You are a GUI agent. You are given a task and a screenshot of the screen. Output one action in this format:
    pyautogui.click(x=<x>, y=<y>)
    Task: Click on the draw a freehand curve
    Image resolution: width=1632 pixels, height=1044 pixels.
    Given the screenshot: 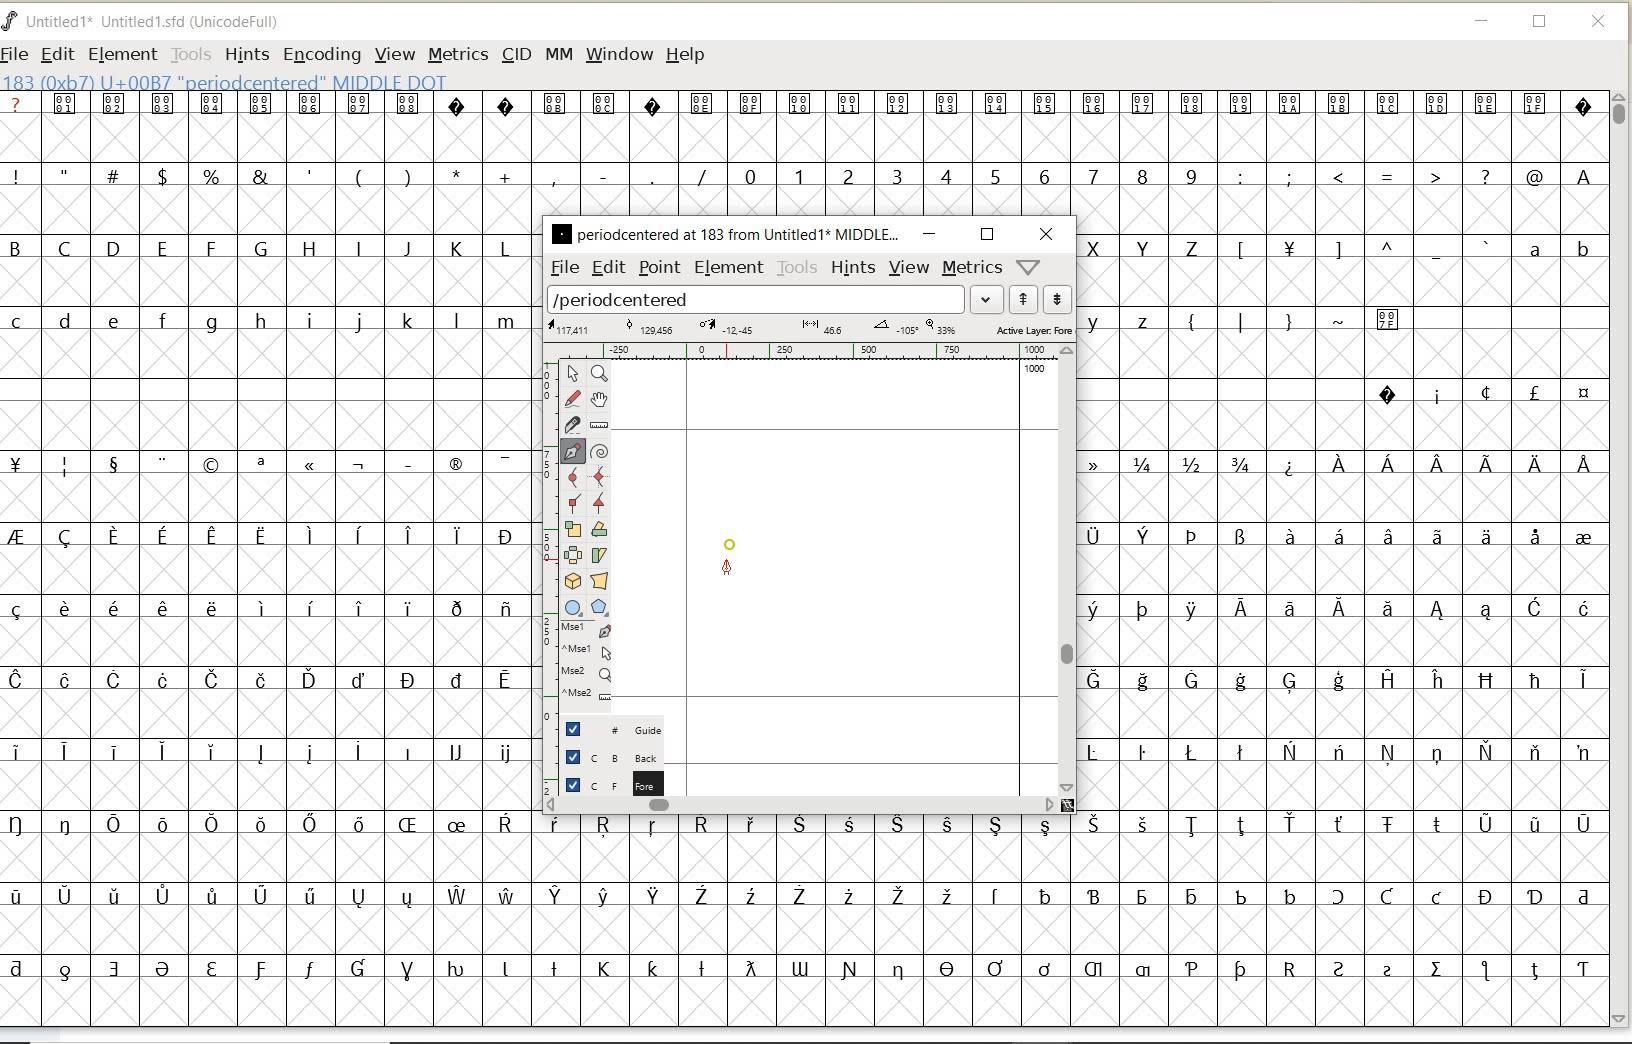 What is the action you would take?
    pyautogui.click(x=572, y=396)
    